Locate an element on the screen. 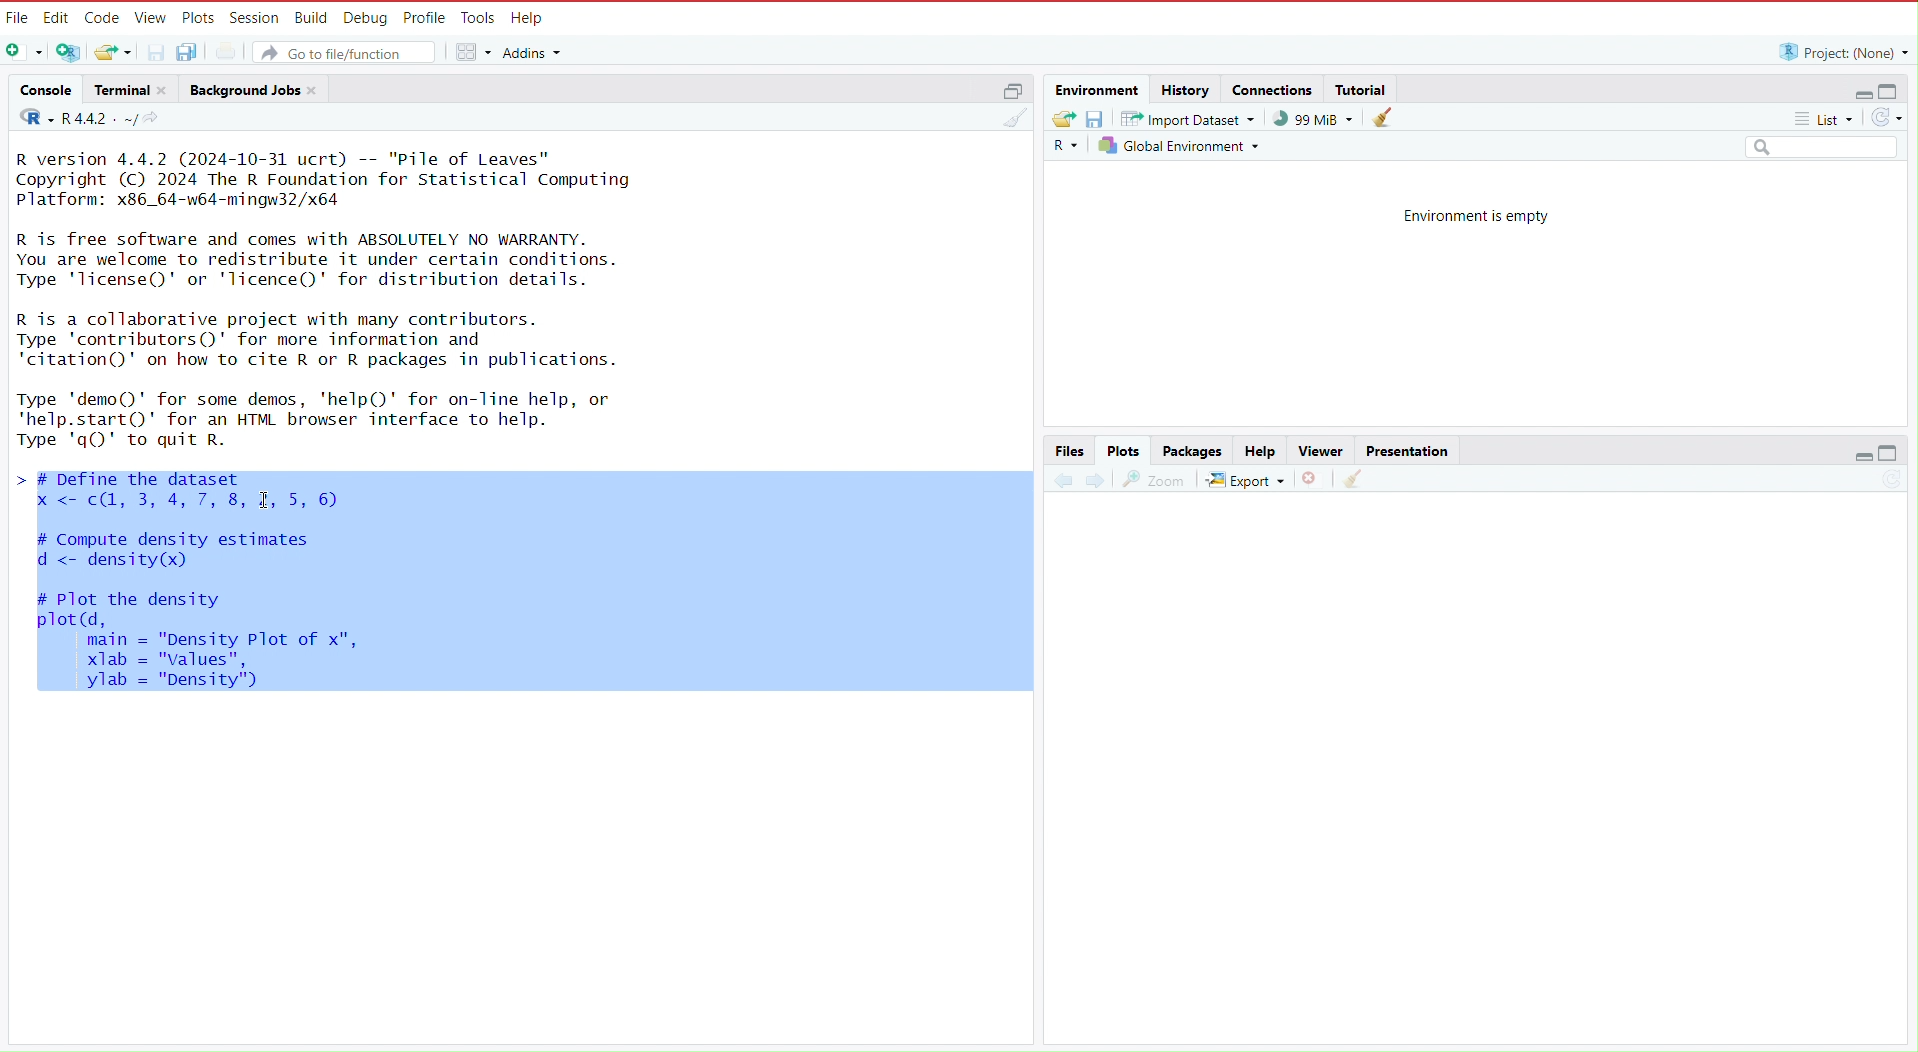 This screenshot has height=1052, width=1918. previous plot is located at coordinates (1058, 479).